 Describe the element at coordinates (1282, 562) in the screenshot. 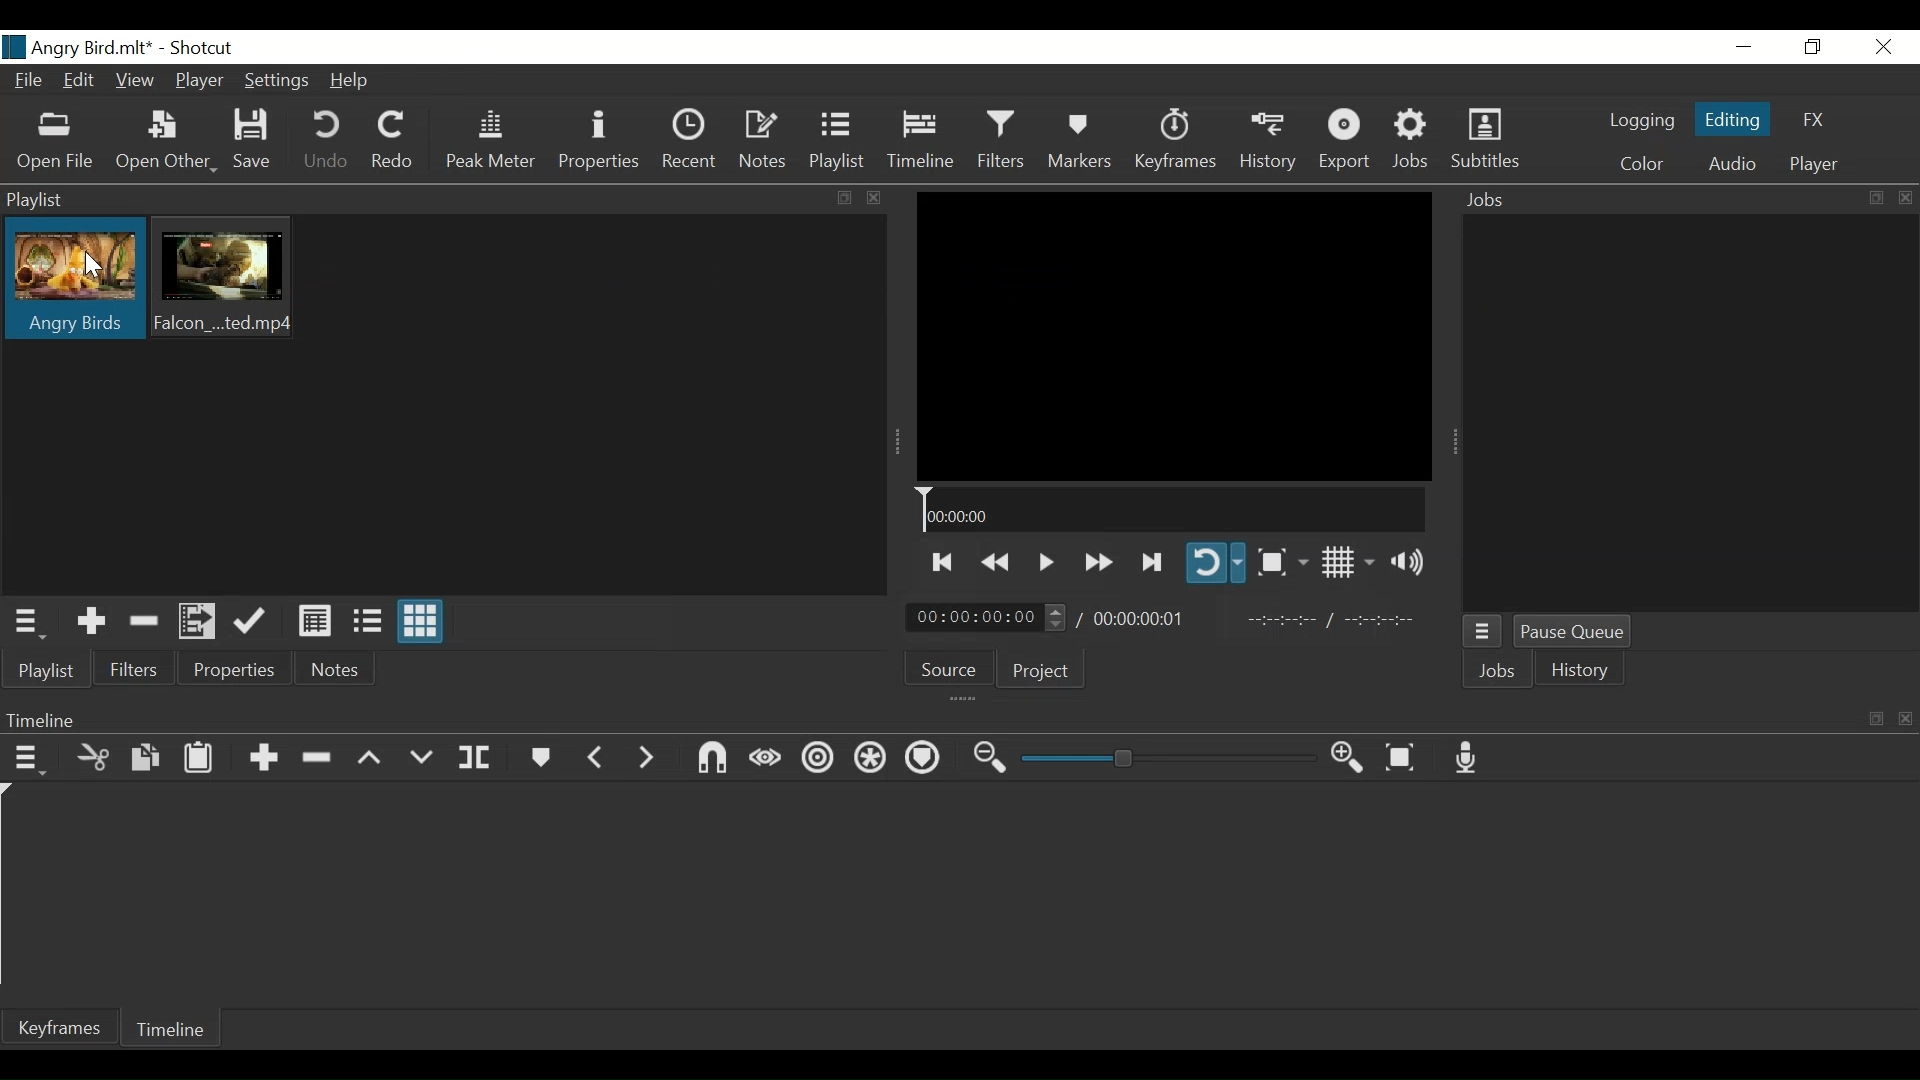

I see `Toggle Zoom` at that location.